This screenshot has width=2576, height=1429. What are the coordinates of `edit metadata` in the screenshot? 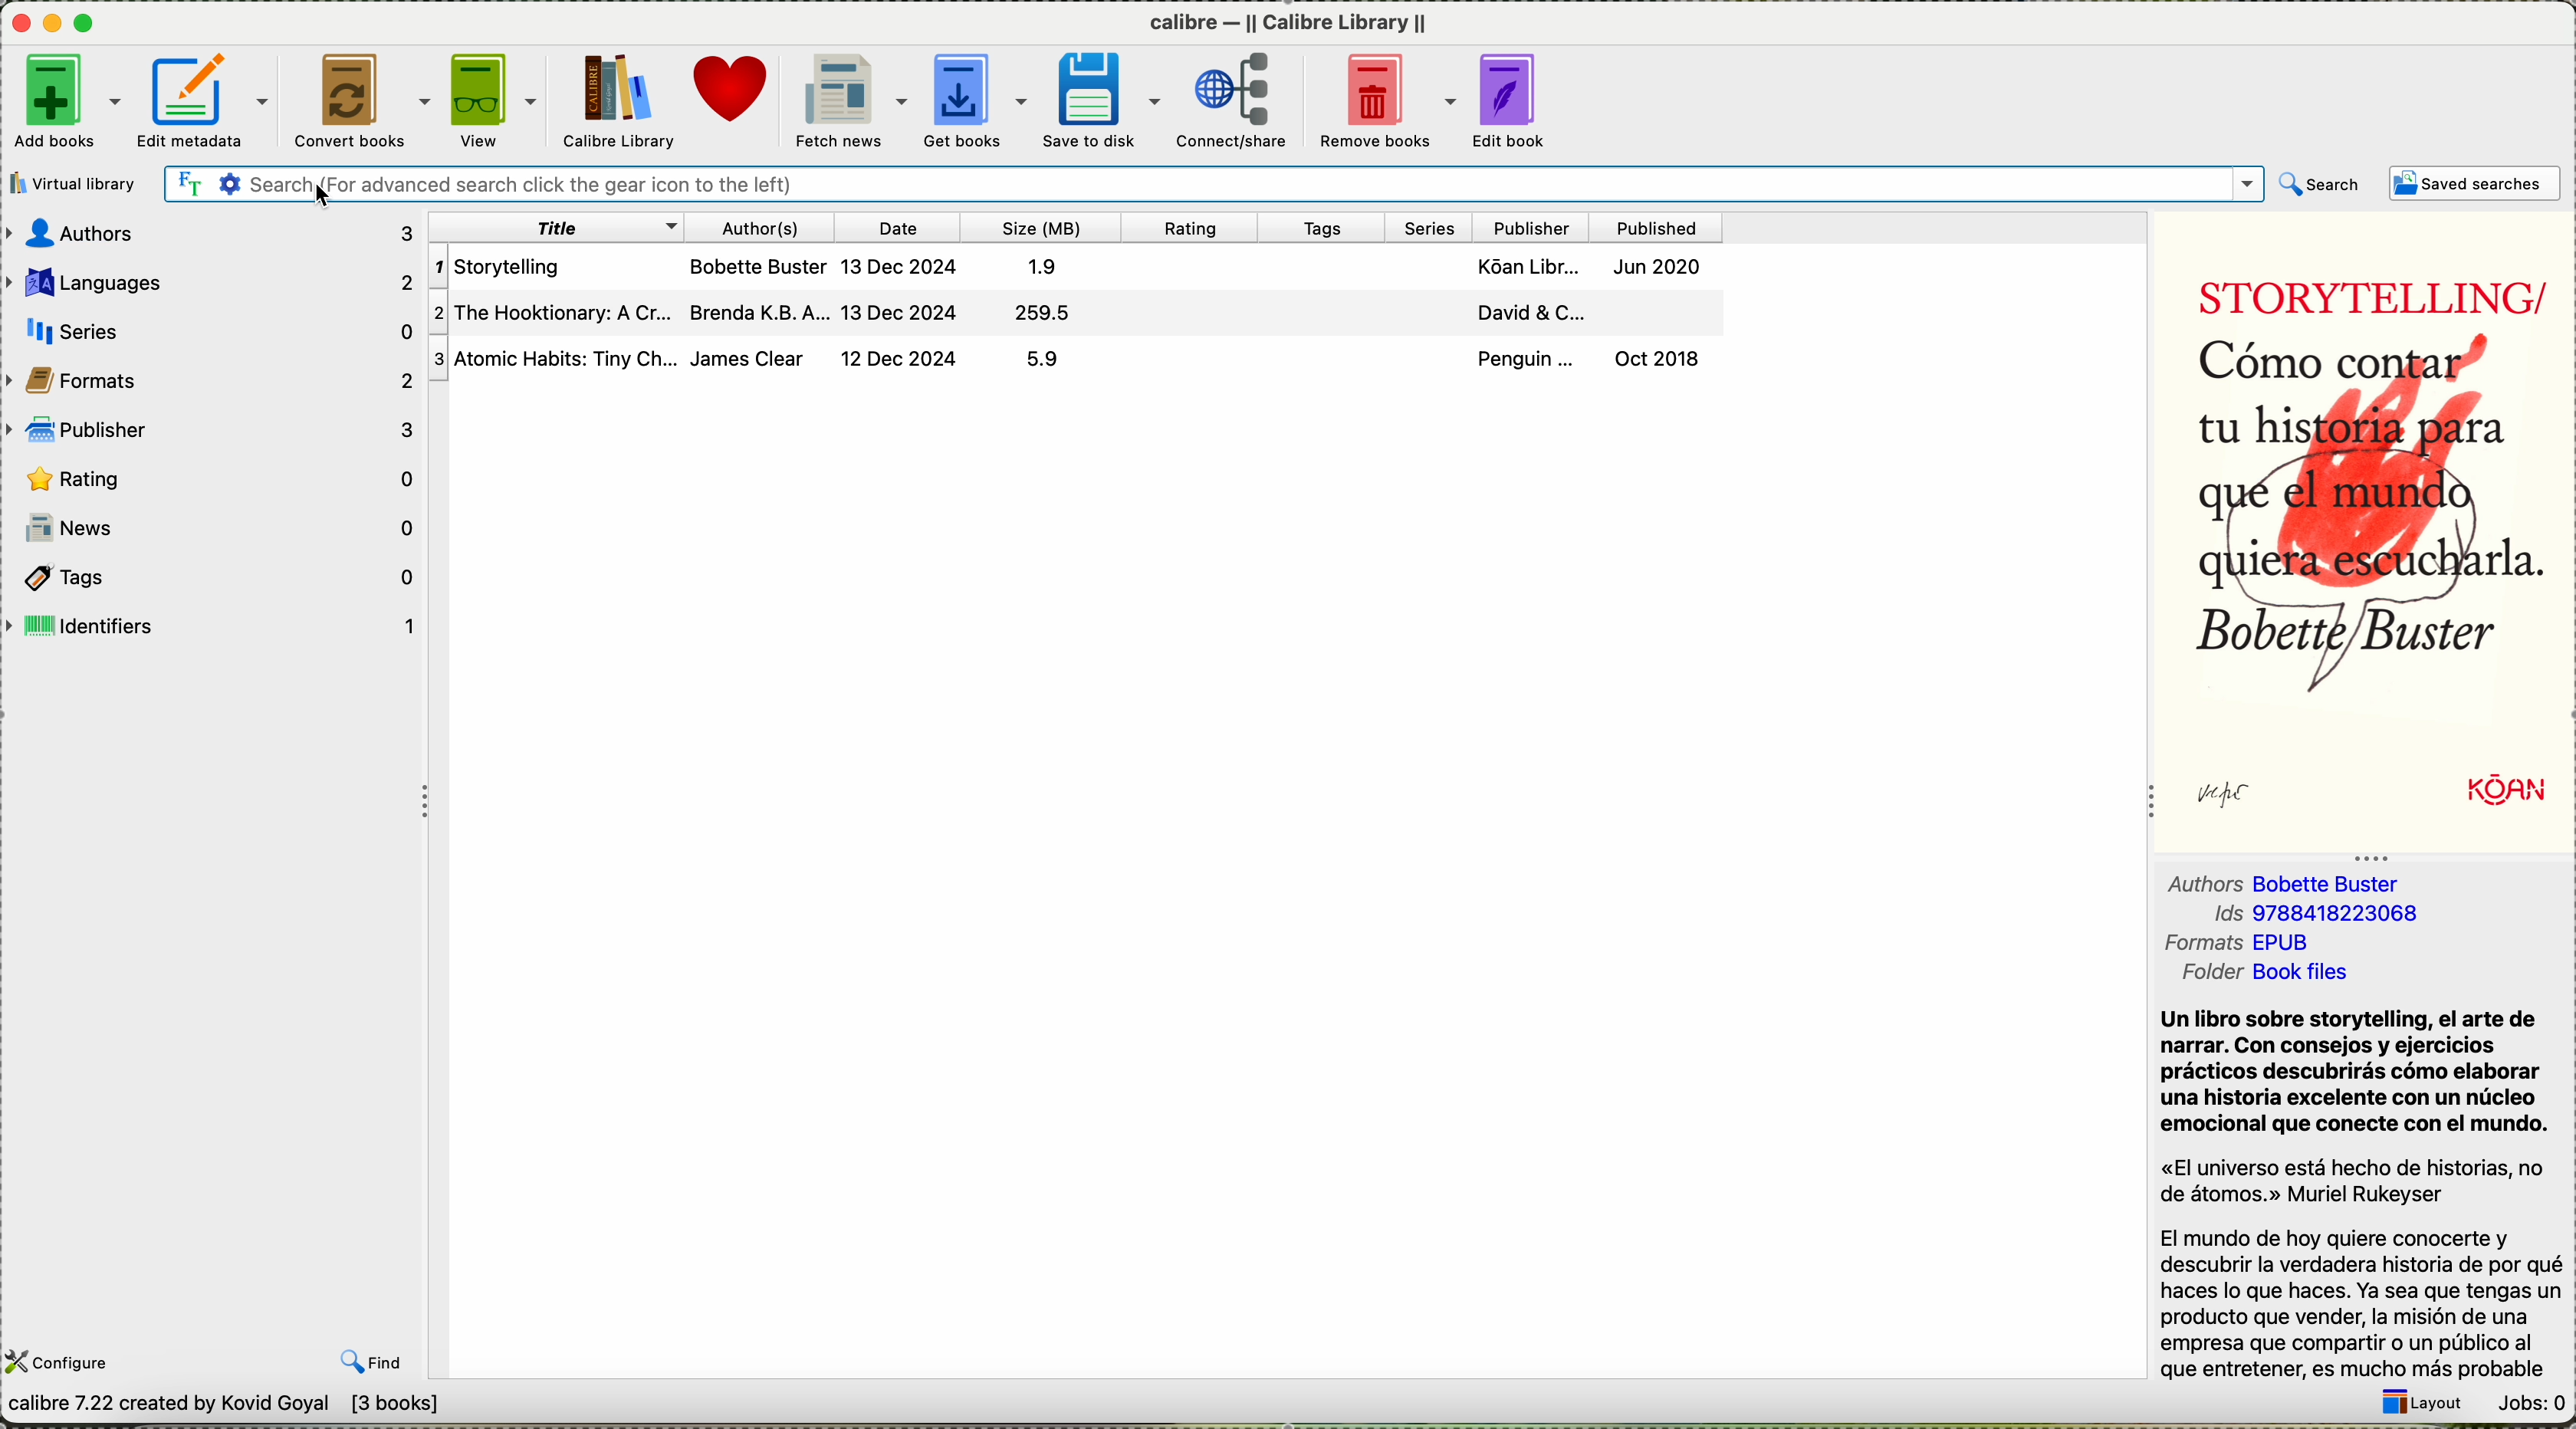 It's located at (206, 100).